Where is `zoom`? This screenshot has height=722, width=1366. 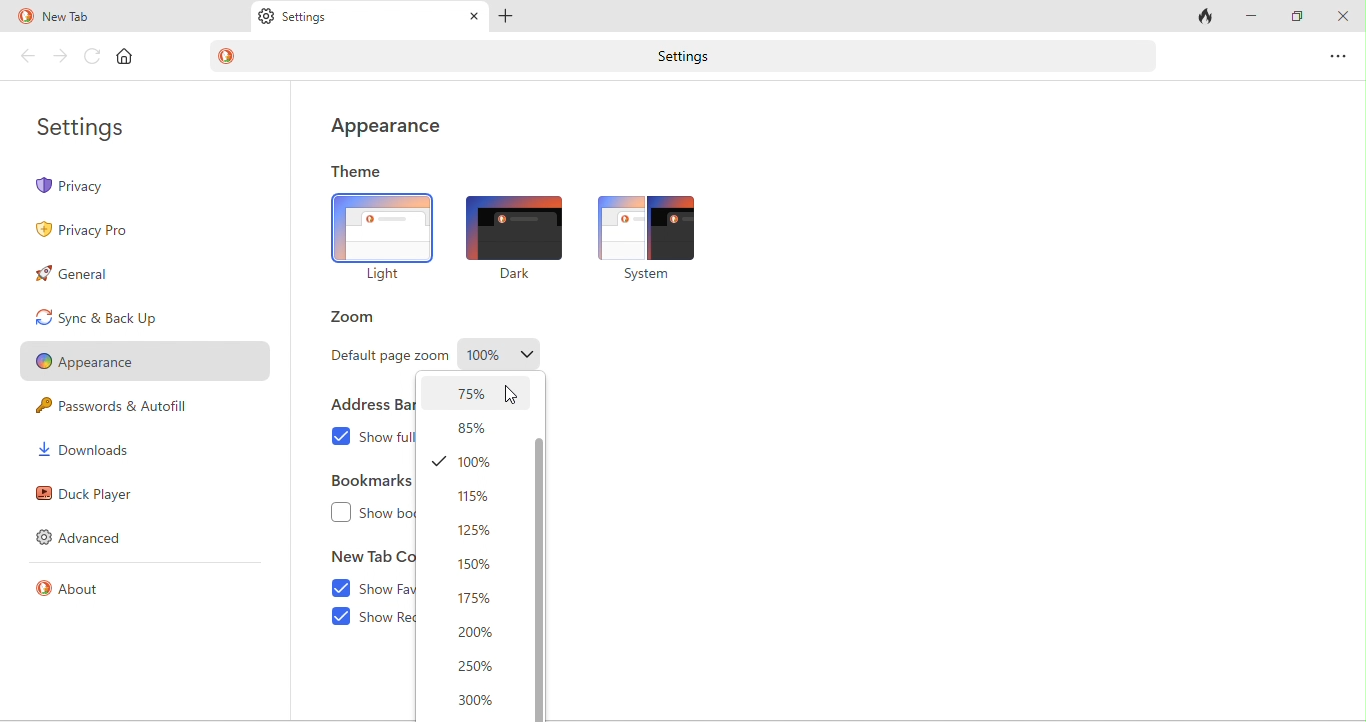
zoom is located at coordinates (363, 315).